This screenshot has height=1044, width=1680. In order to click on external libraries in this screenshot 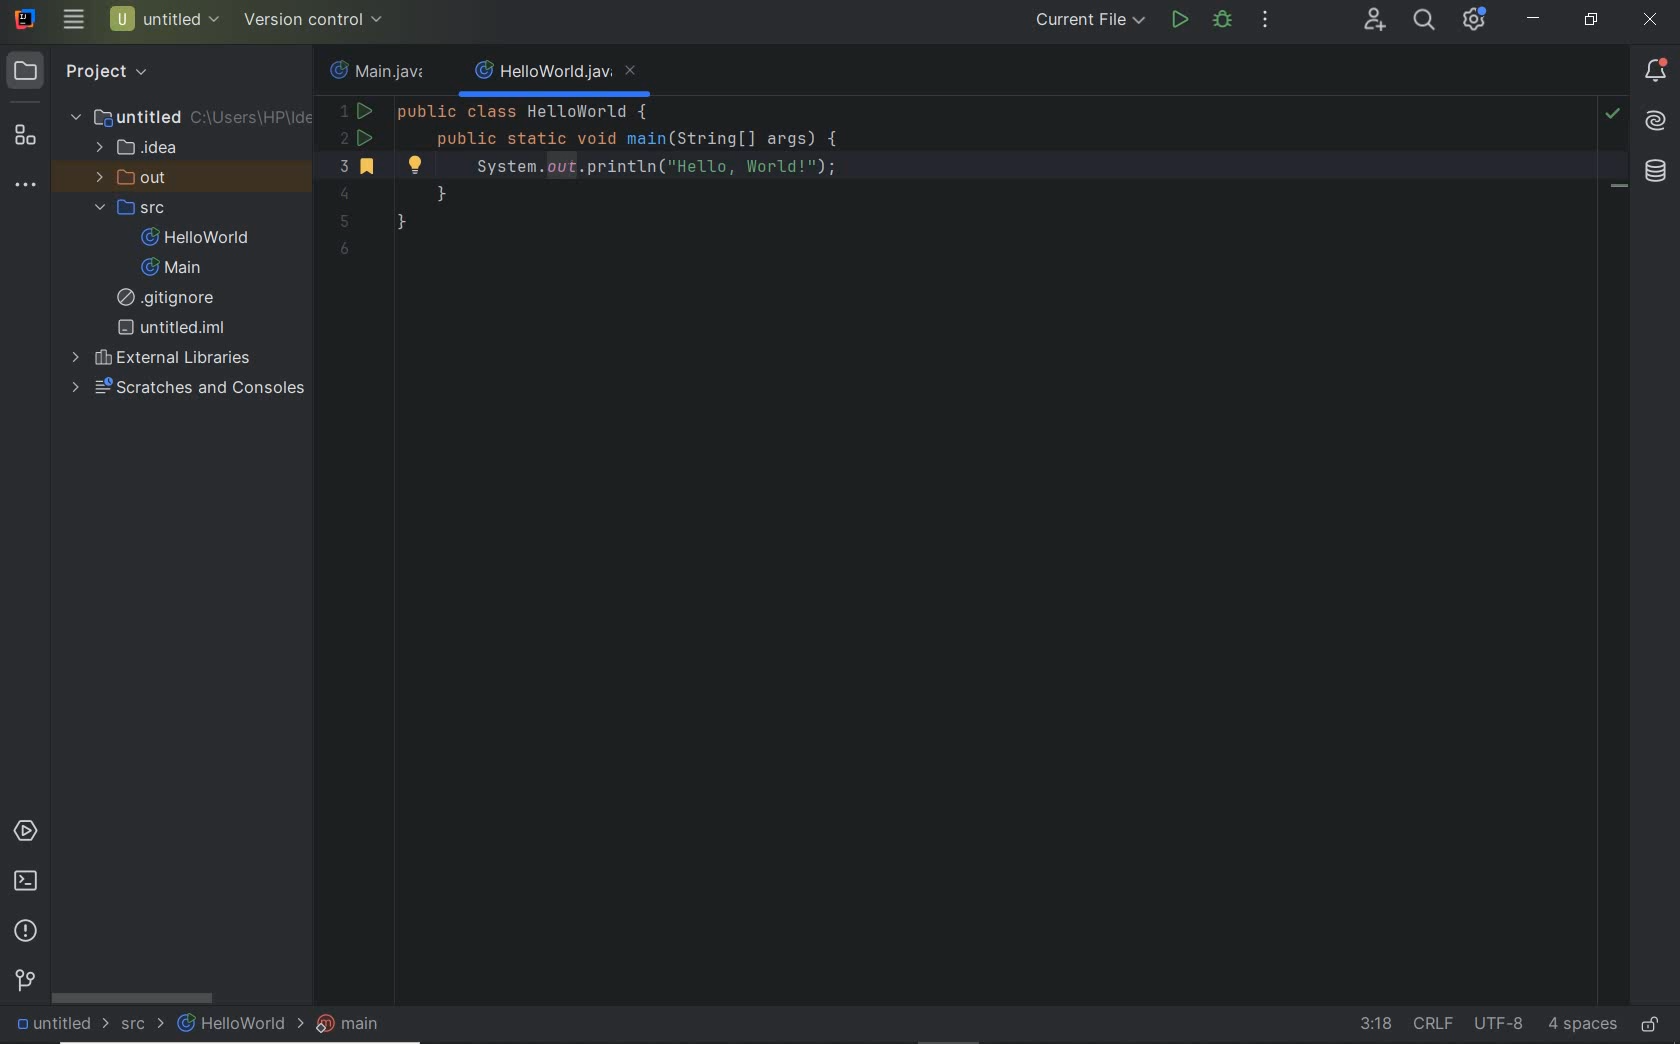, I will do `click(163, 356)`.